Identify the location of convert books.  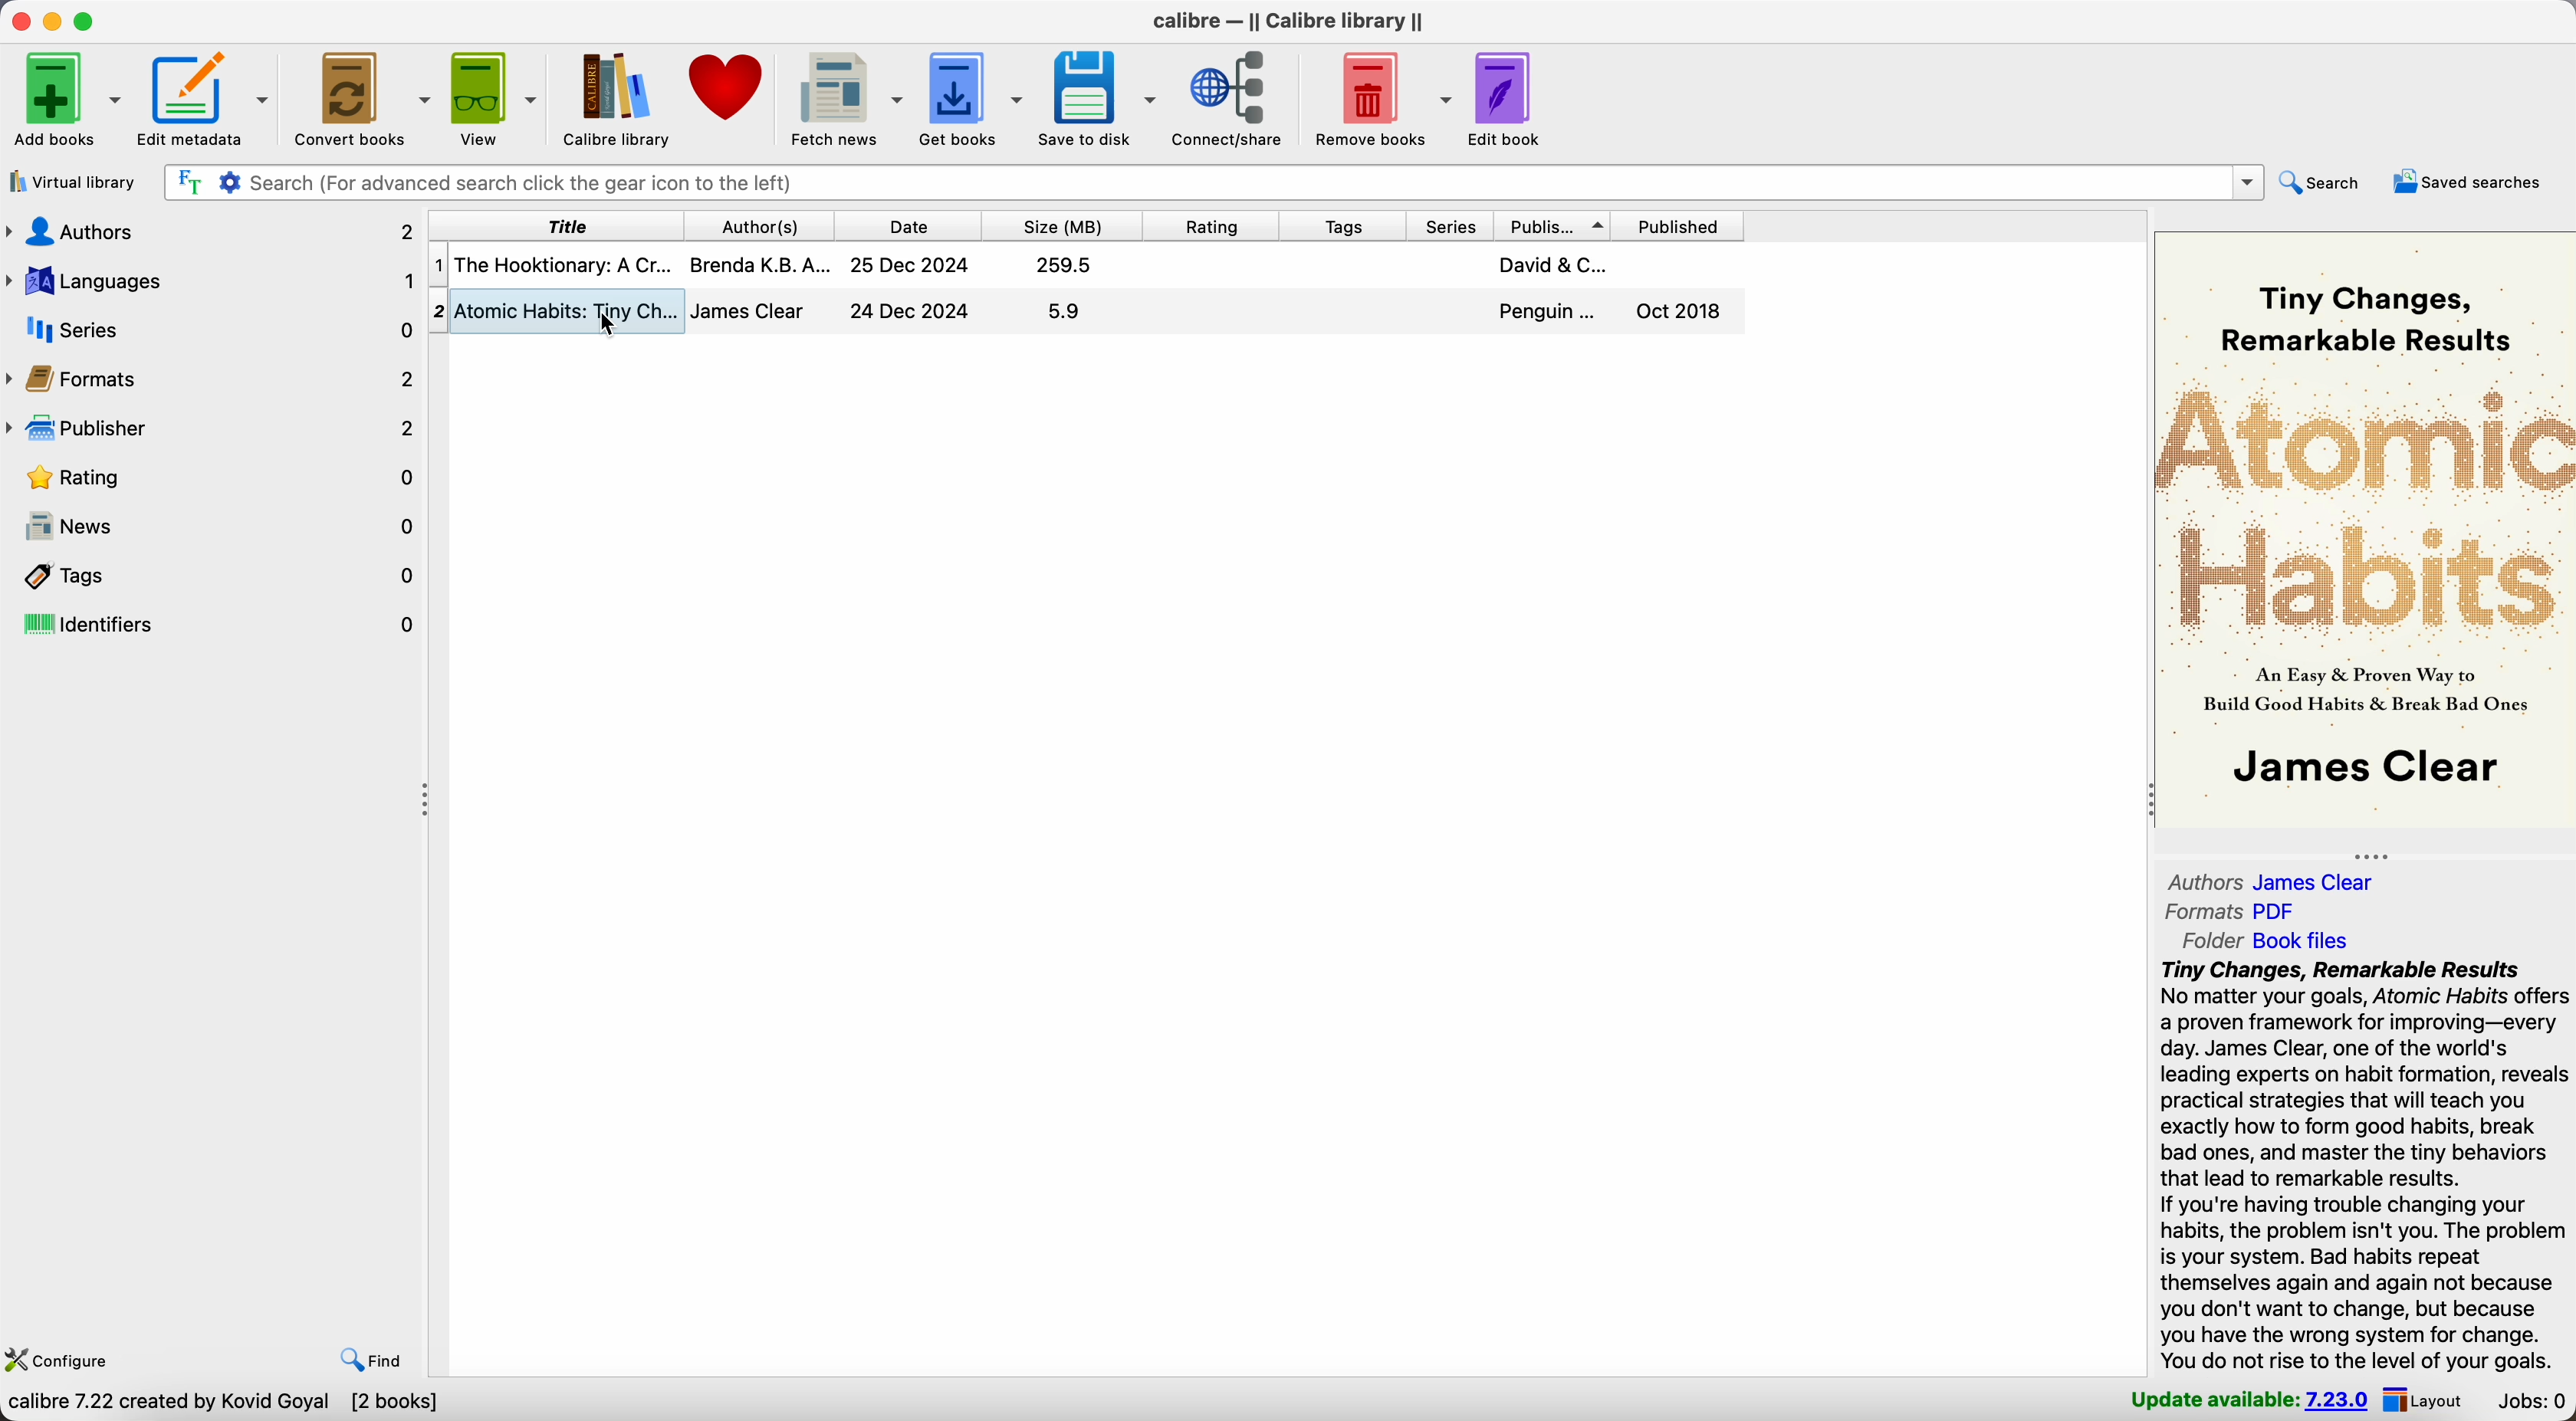
(364, 100).